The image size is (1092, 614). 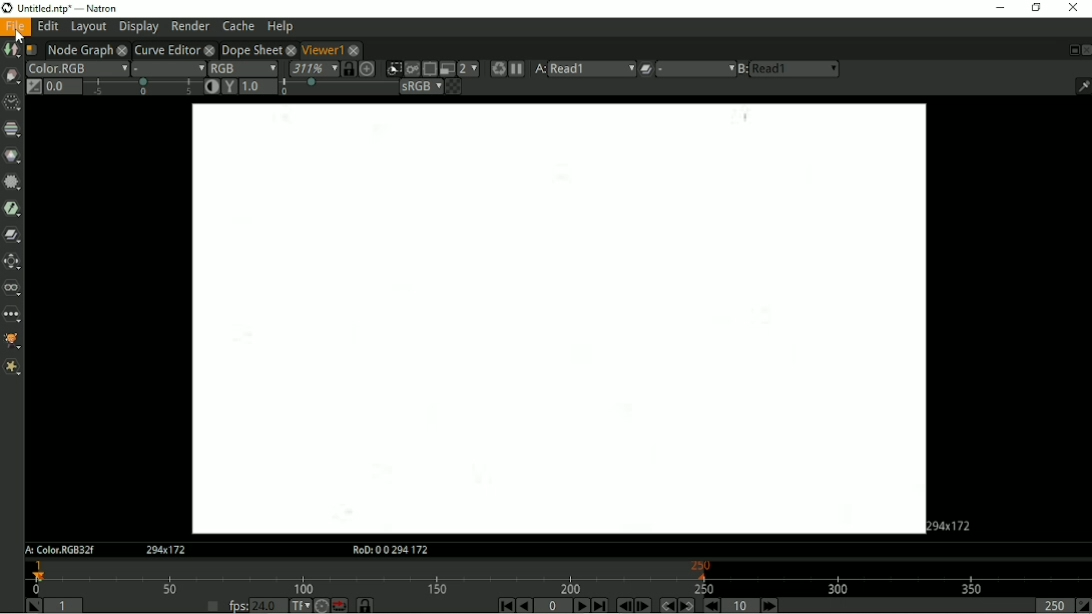 What do you see at coordinates (952, 525) in the screenshot?
I see `Aspect` at bounding box center [952, 525].